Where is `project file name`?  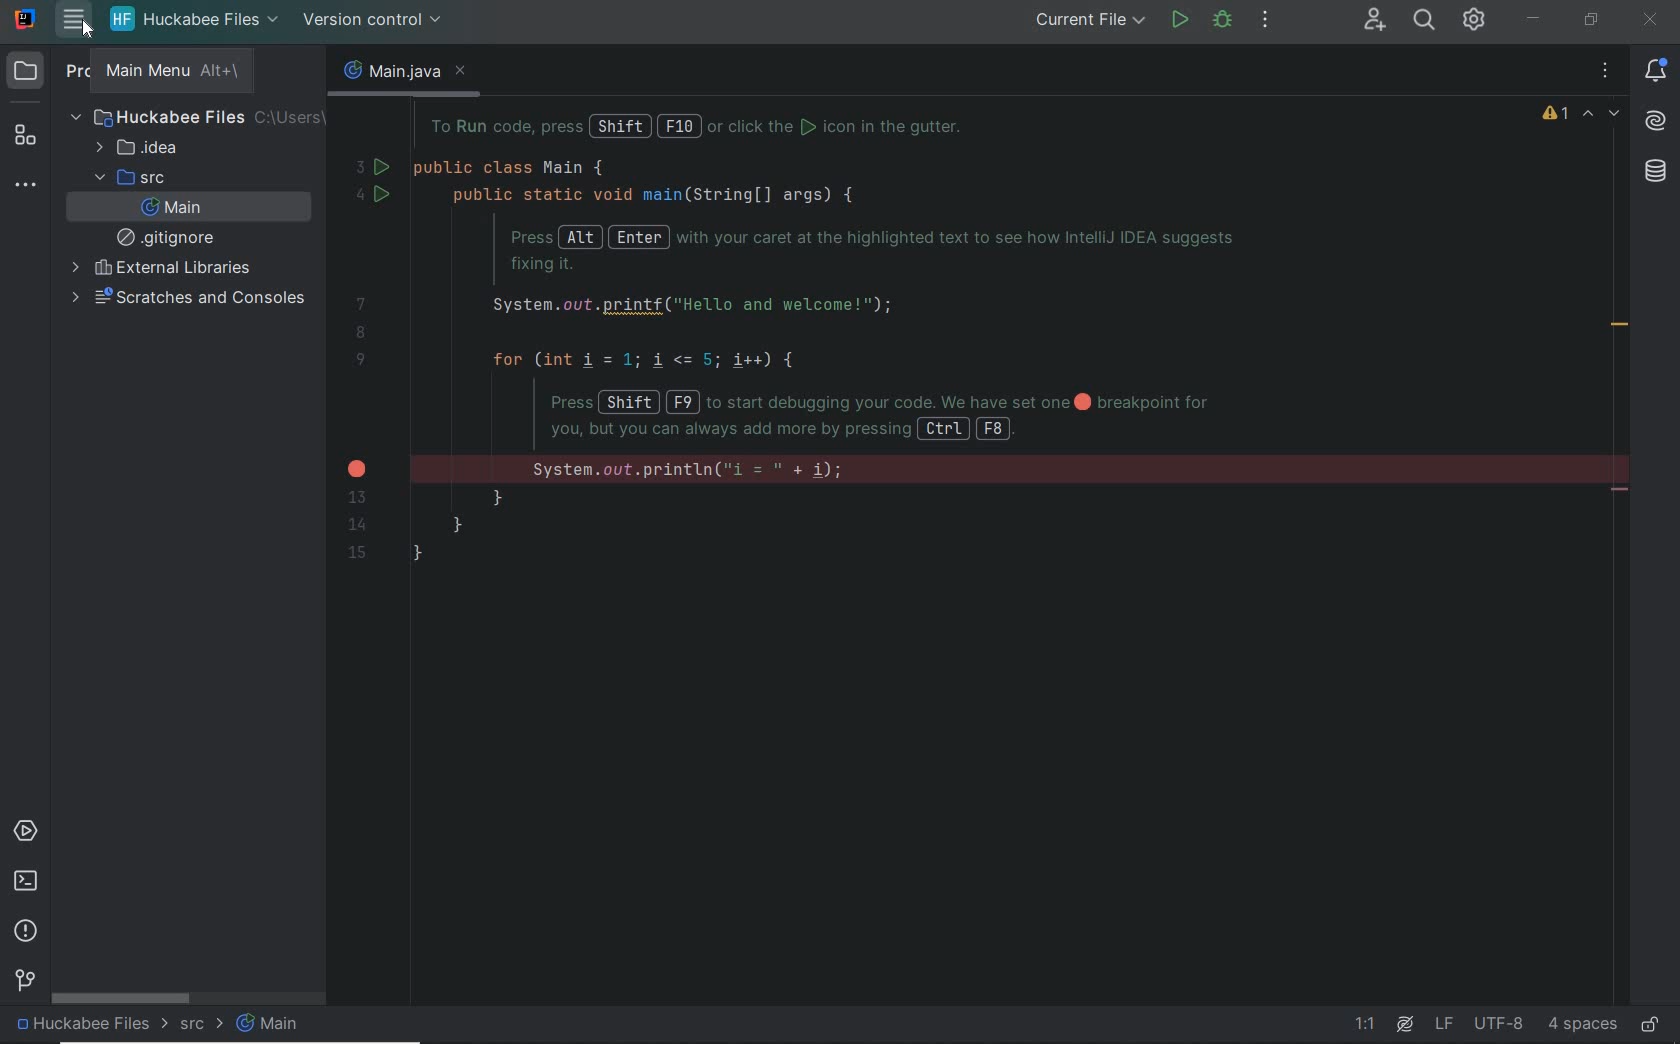
project file name is located at coordinates (87, 1026).